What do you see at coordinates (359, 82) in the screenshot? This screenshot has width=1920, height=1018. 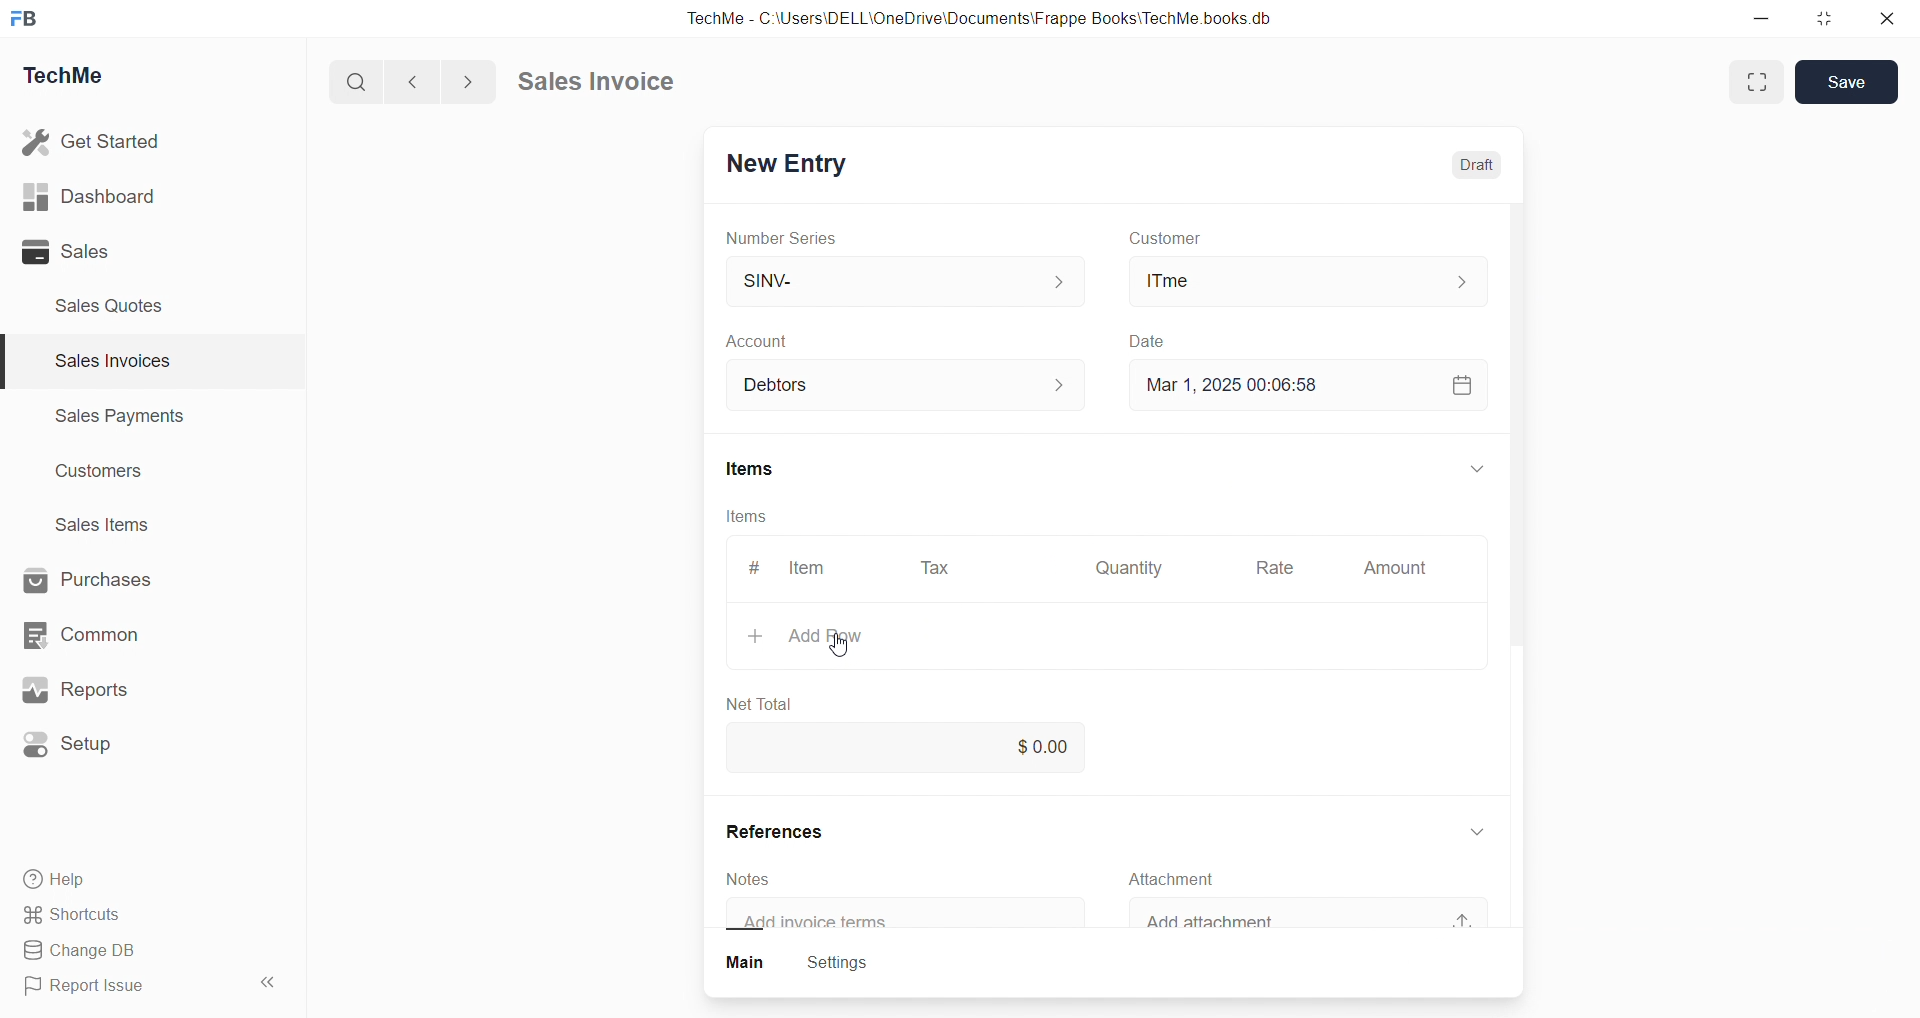 I see `Search buton` at bounding box center [359, 82].